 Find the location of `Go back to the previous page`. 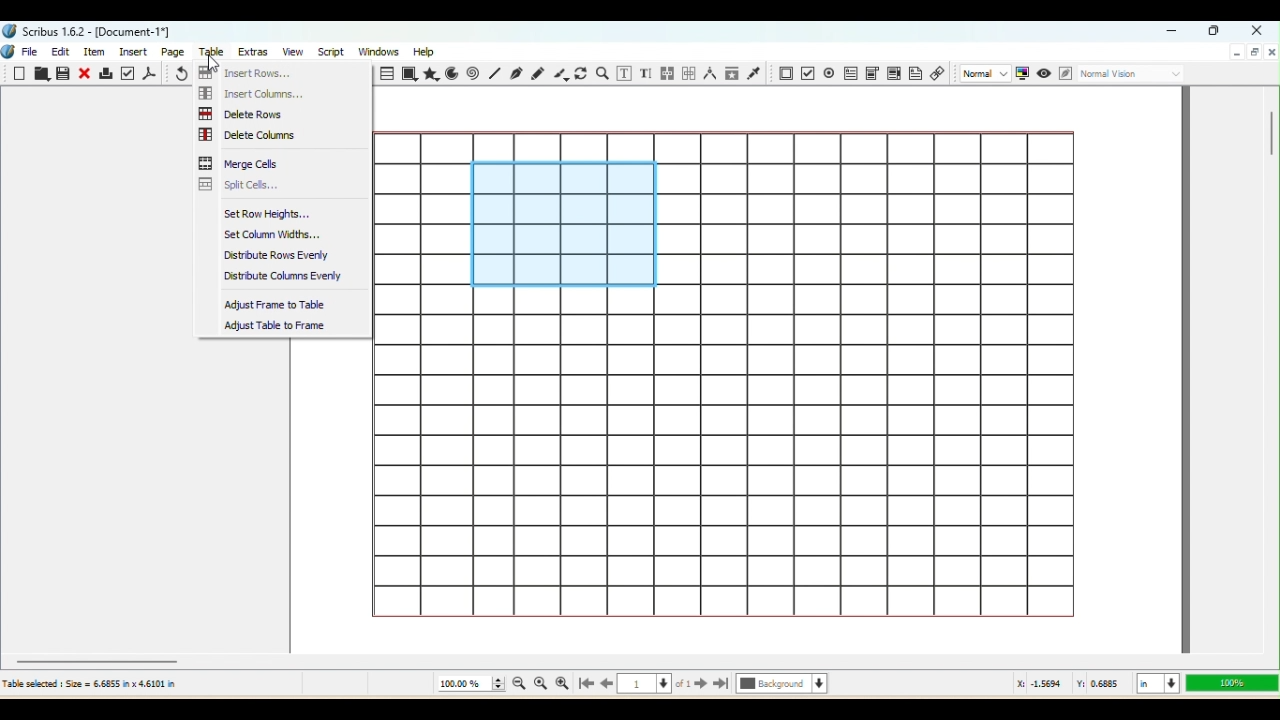

Go back to the previous page is located at coordinates (607, 685).